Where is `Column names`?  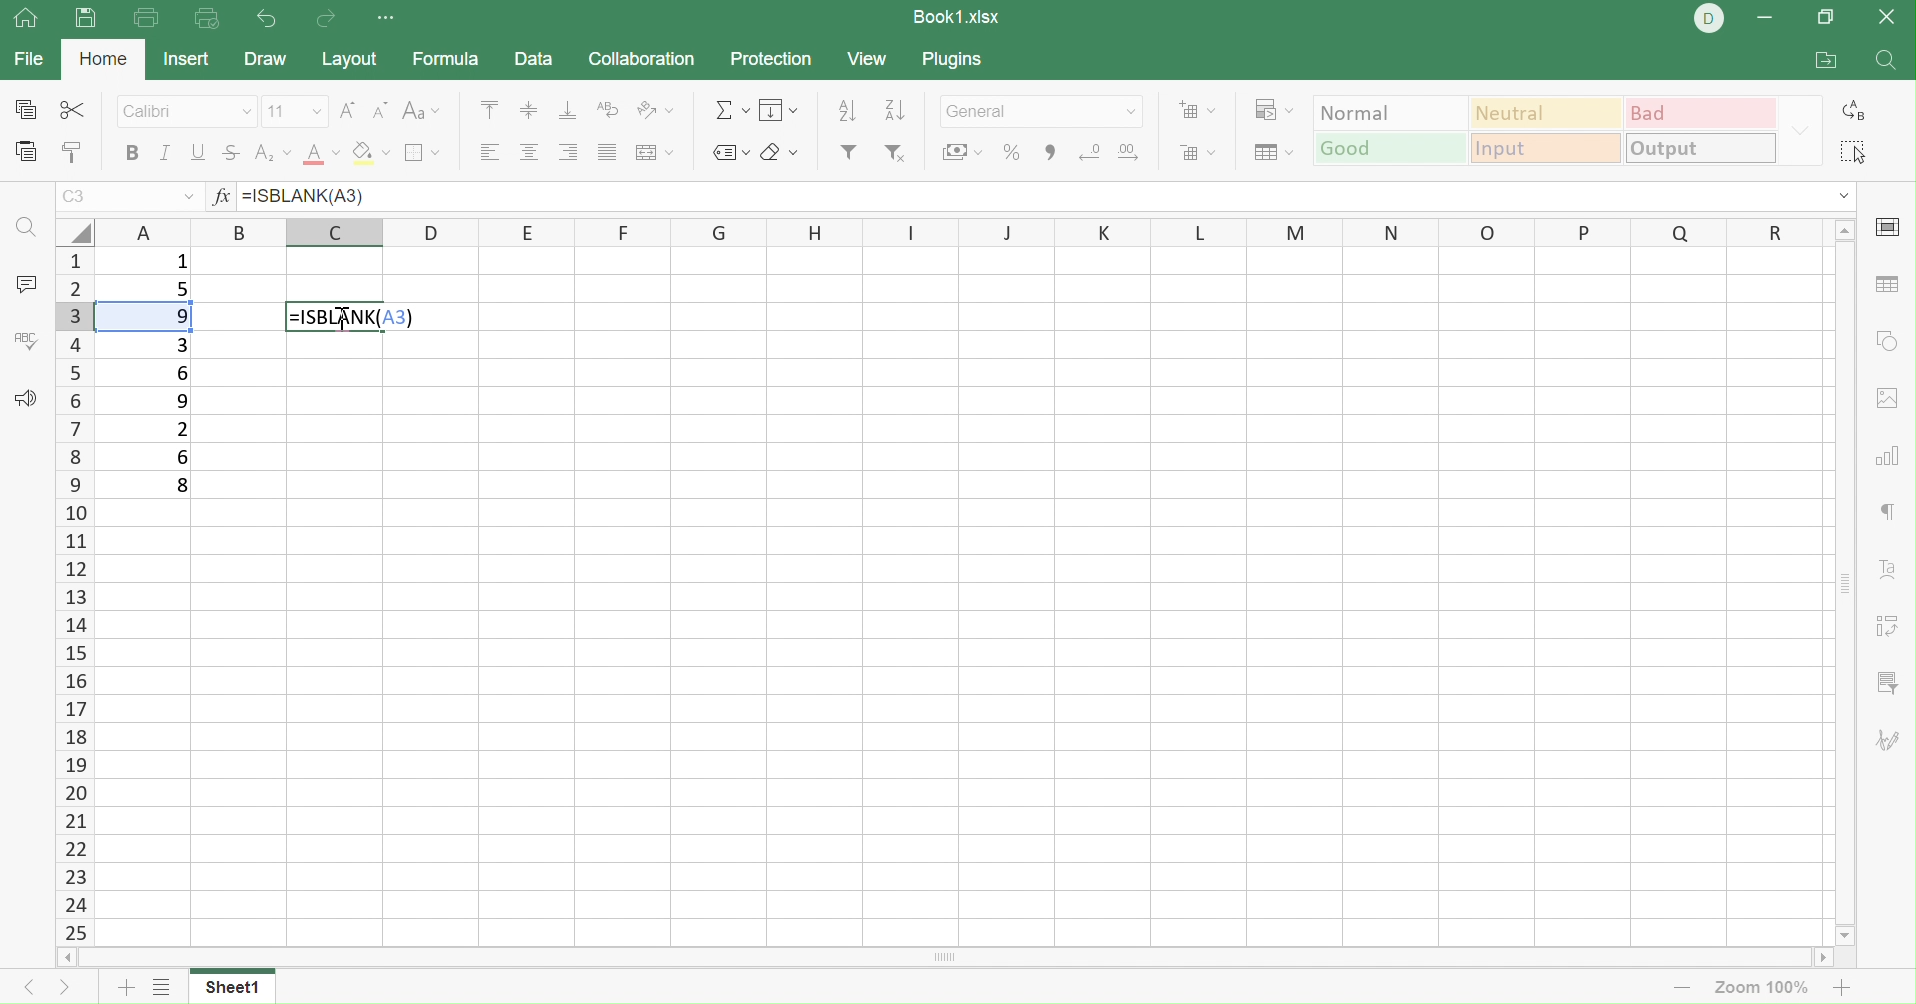
Column names is located at coordinates (959, 235).